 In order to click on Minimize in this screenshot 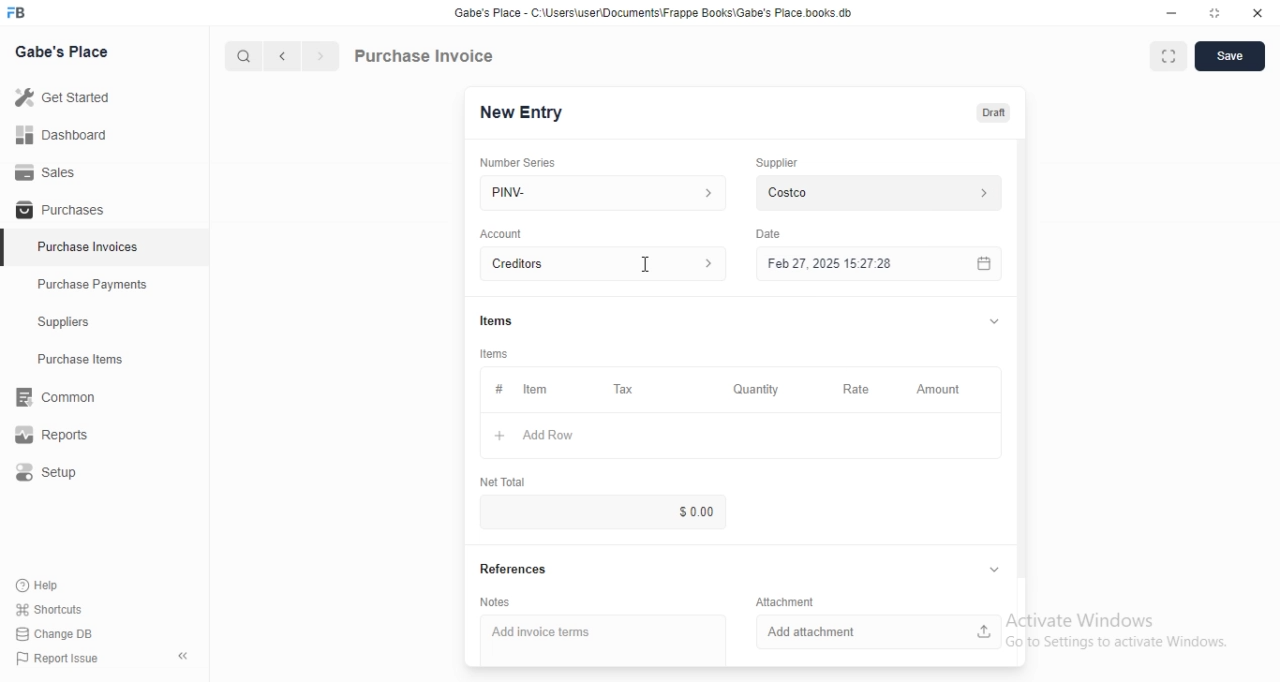, I will do `click(1171, 13)`.